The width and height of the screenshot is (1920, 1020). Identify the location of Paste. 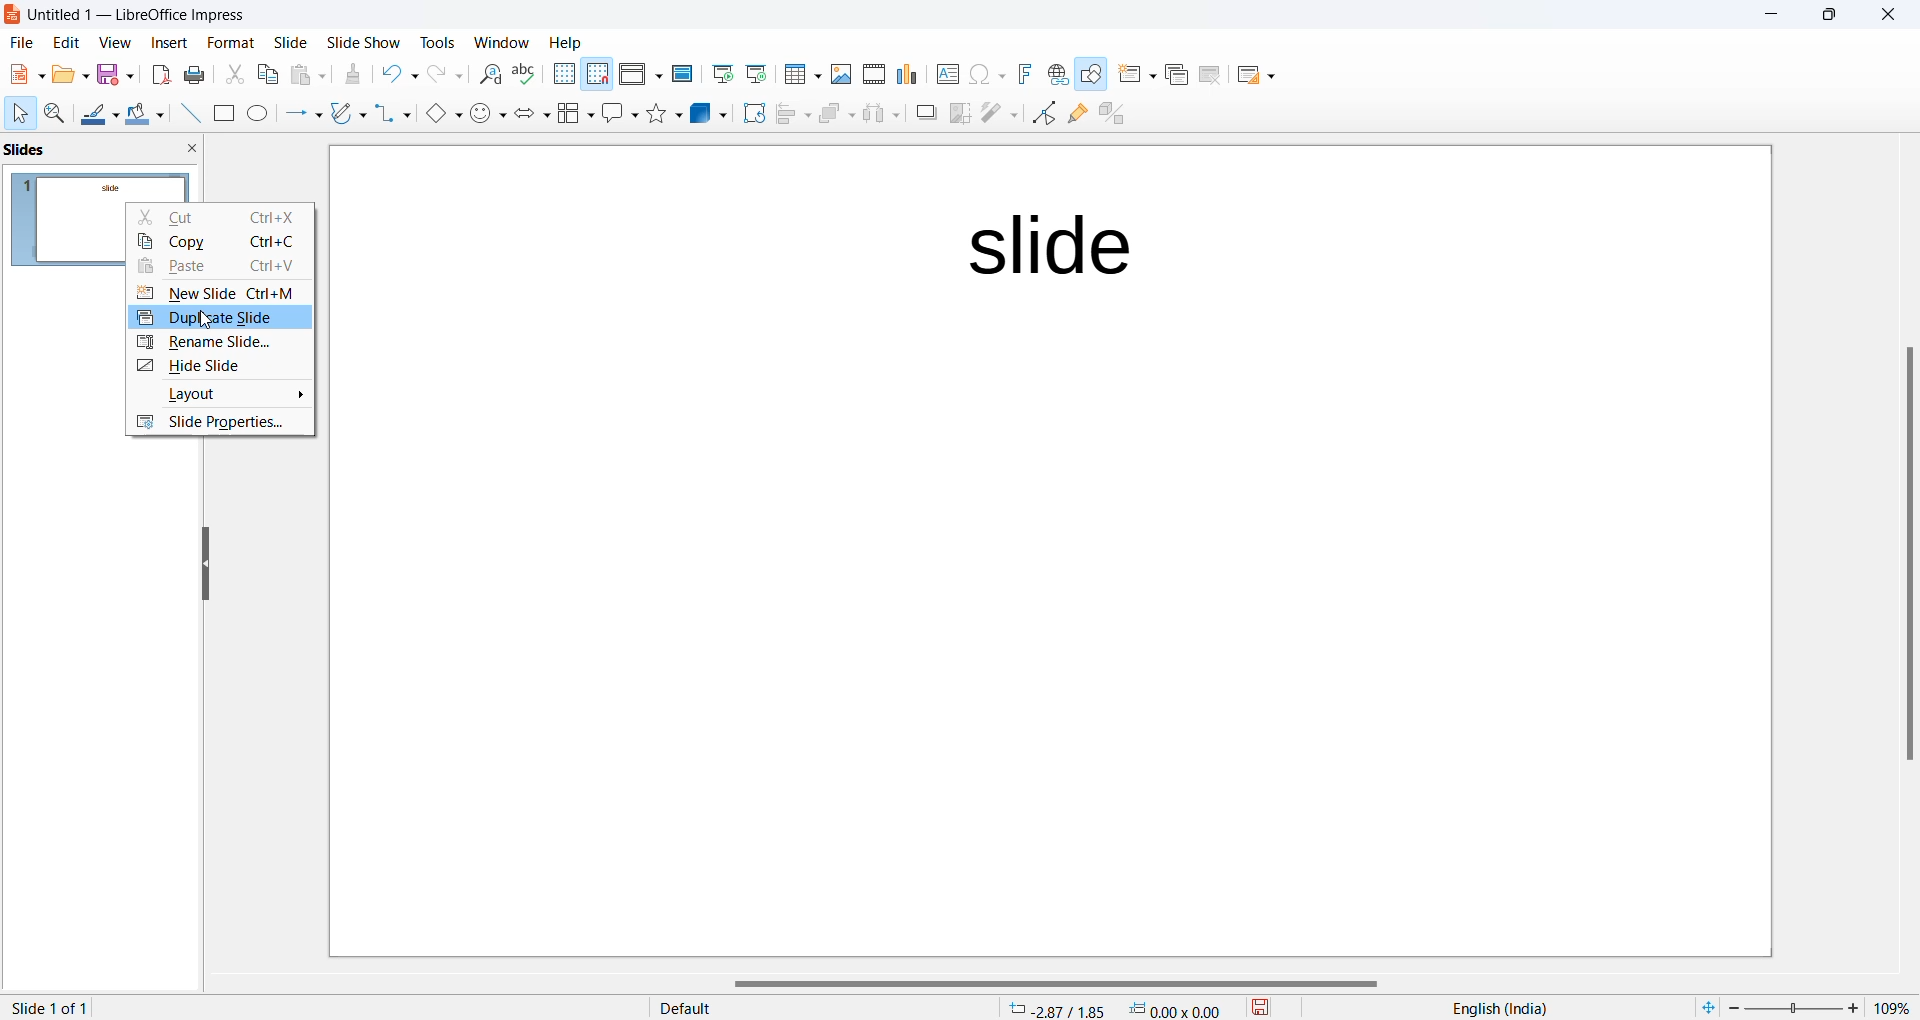
(221, 266).